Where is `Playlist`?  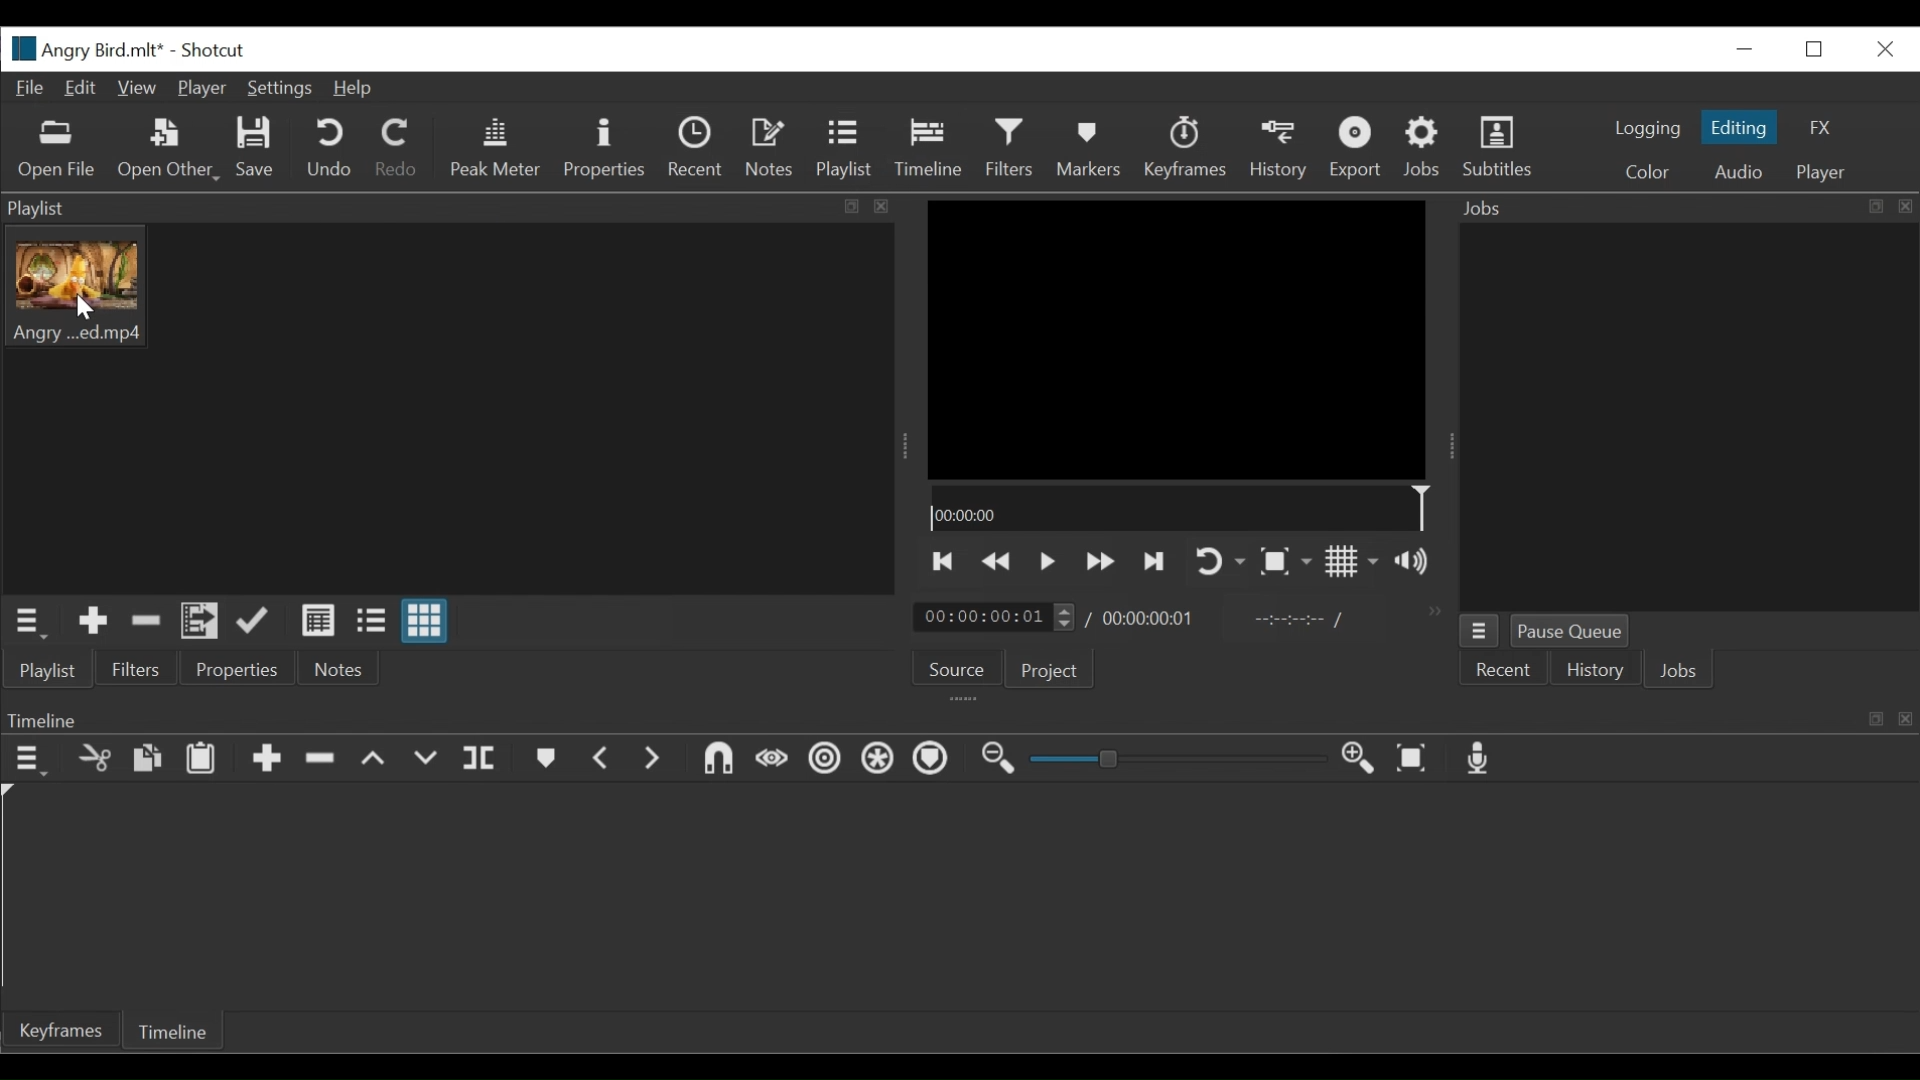
Playlist is located at coordinates (845, 149).